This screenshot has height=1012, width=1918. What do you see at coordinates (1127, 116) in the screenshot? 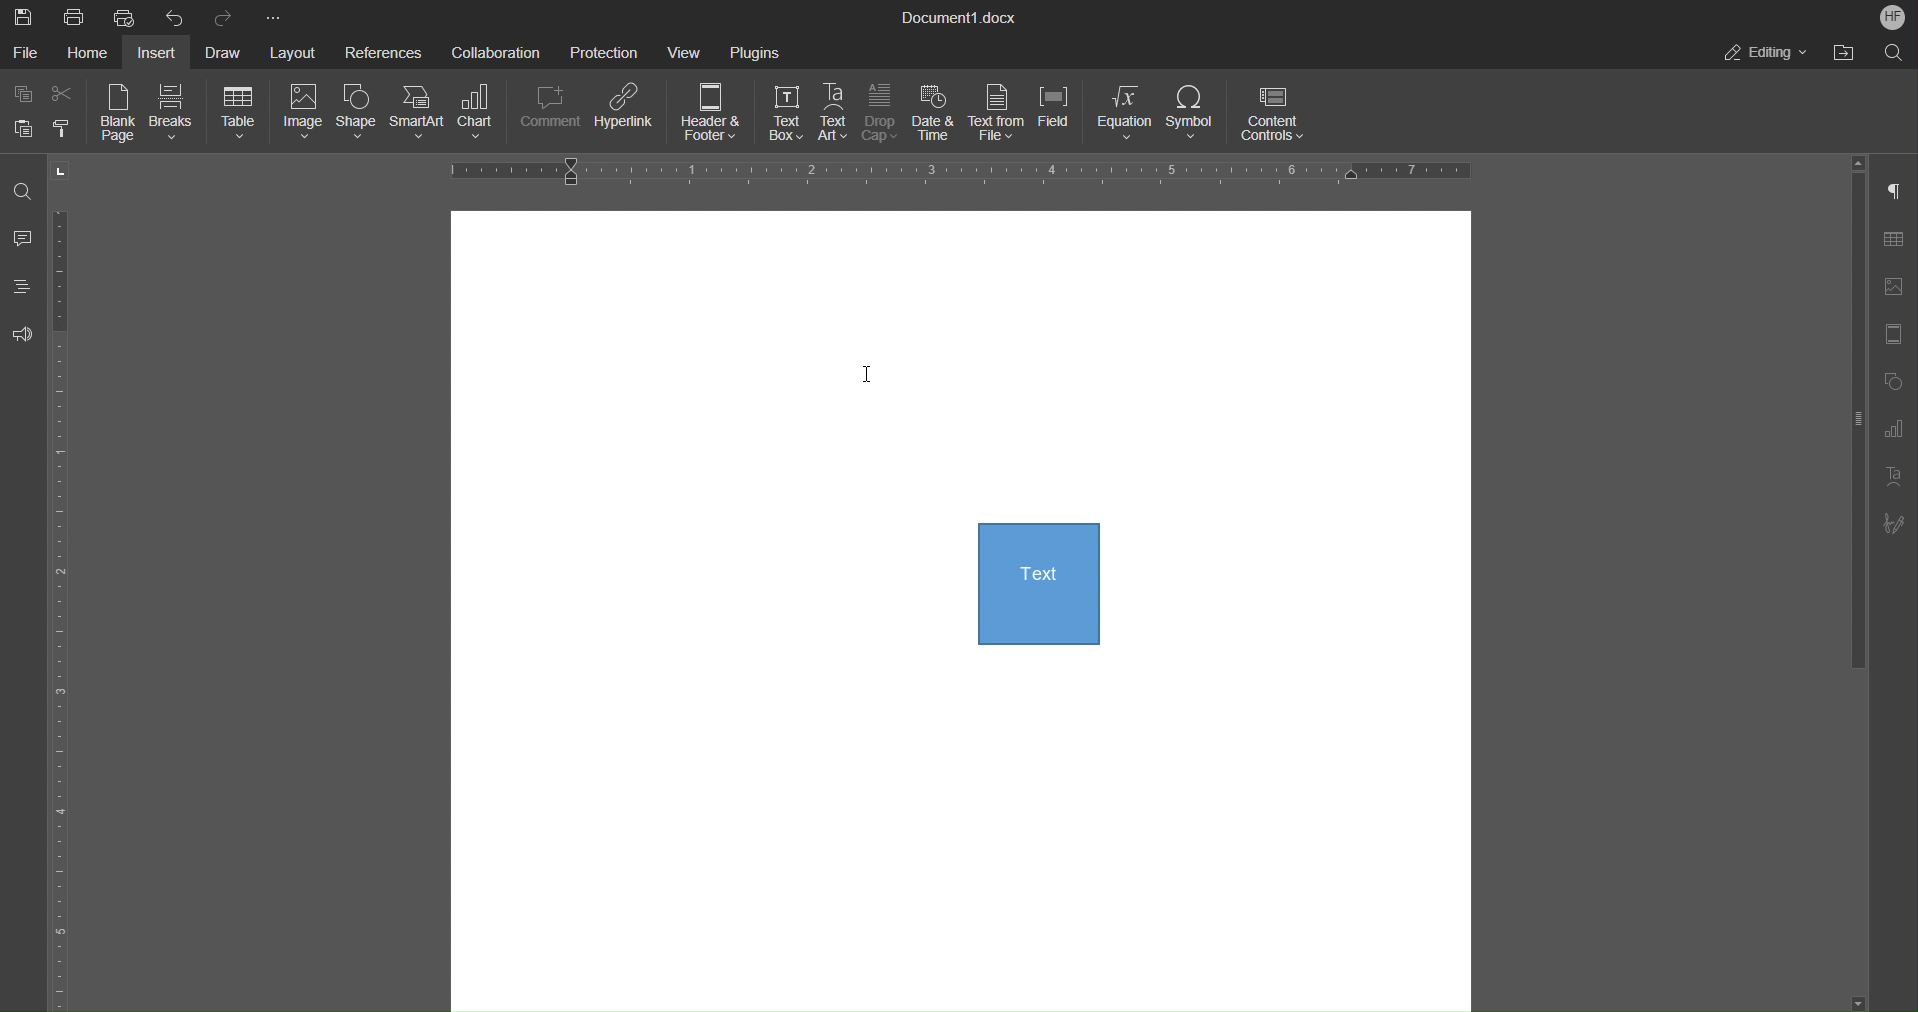
I see `Equation` at bounding box center [1127, 116].